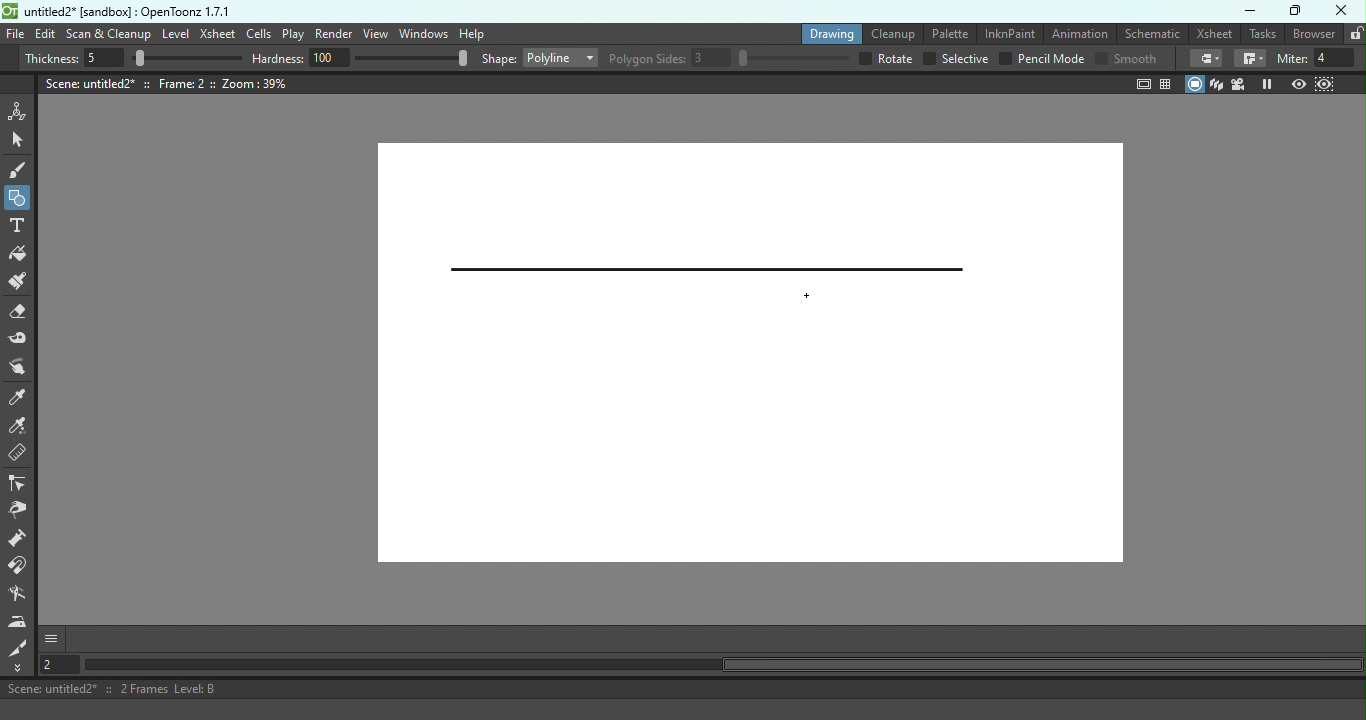 Image resolution: width=1366 pixels, height=720 pixels. I want to click on Shape, so click(540, 56).